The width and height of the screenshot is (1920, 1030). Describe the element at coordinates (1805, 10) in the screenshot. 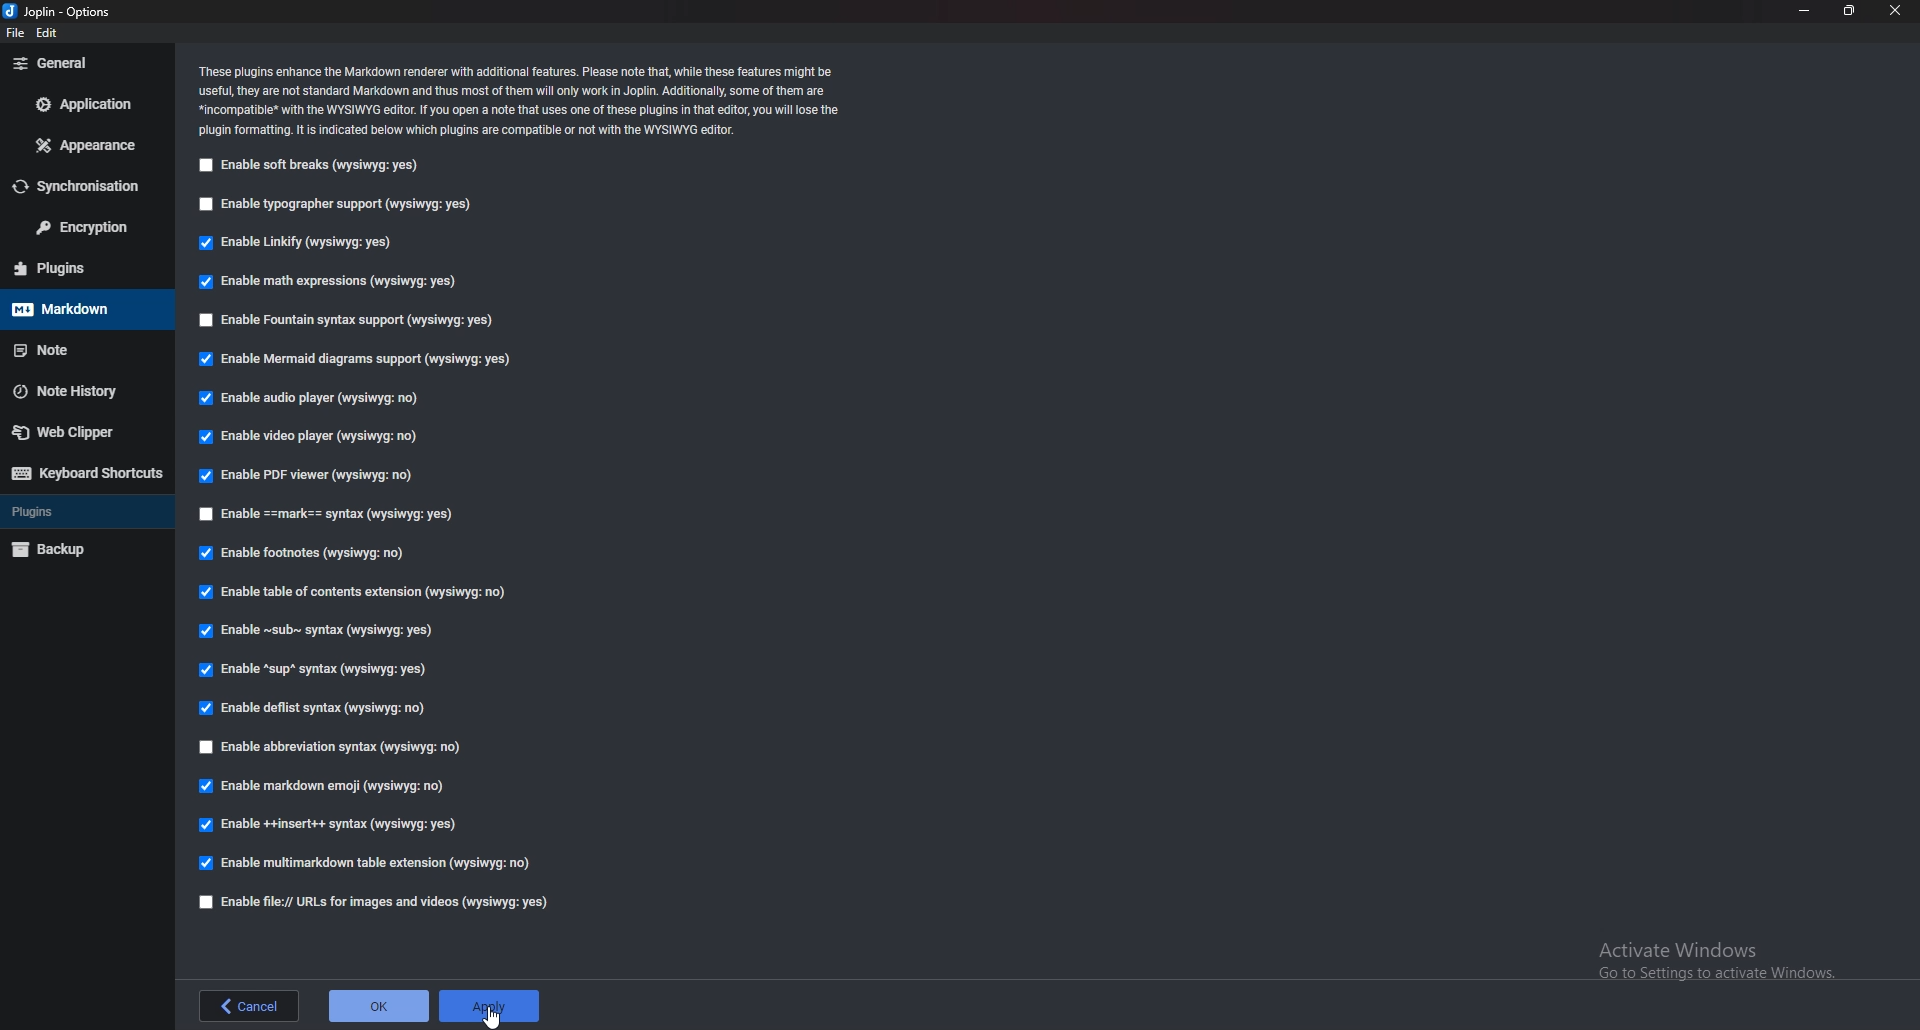

I see `minimize` at that location.